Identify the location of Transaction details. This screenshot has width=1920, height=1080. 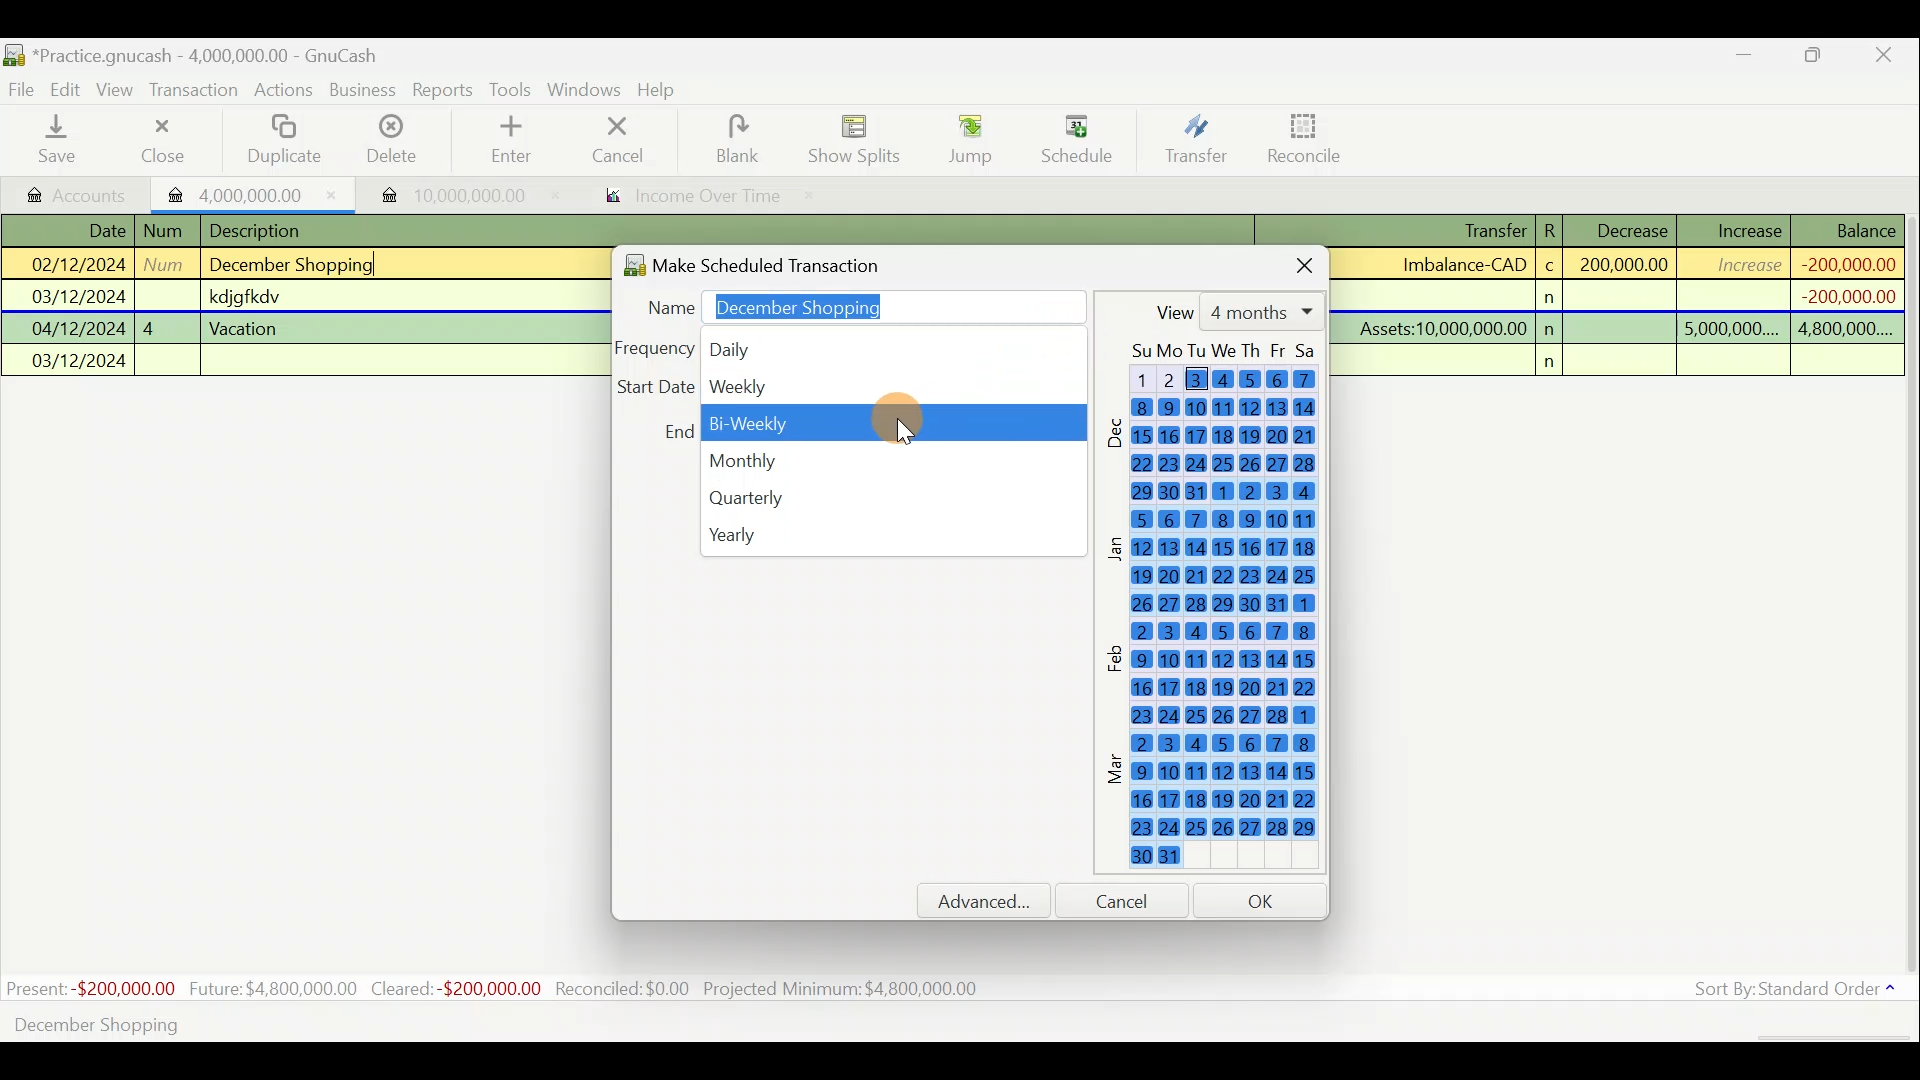
(1629, 296).